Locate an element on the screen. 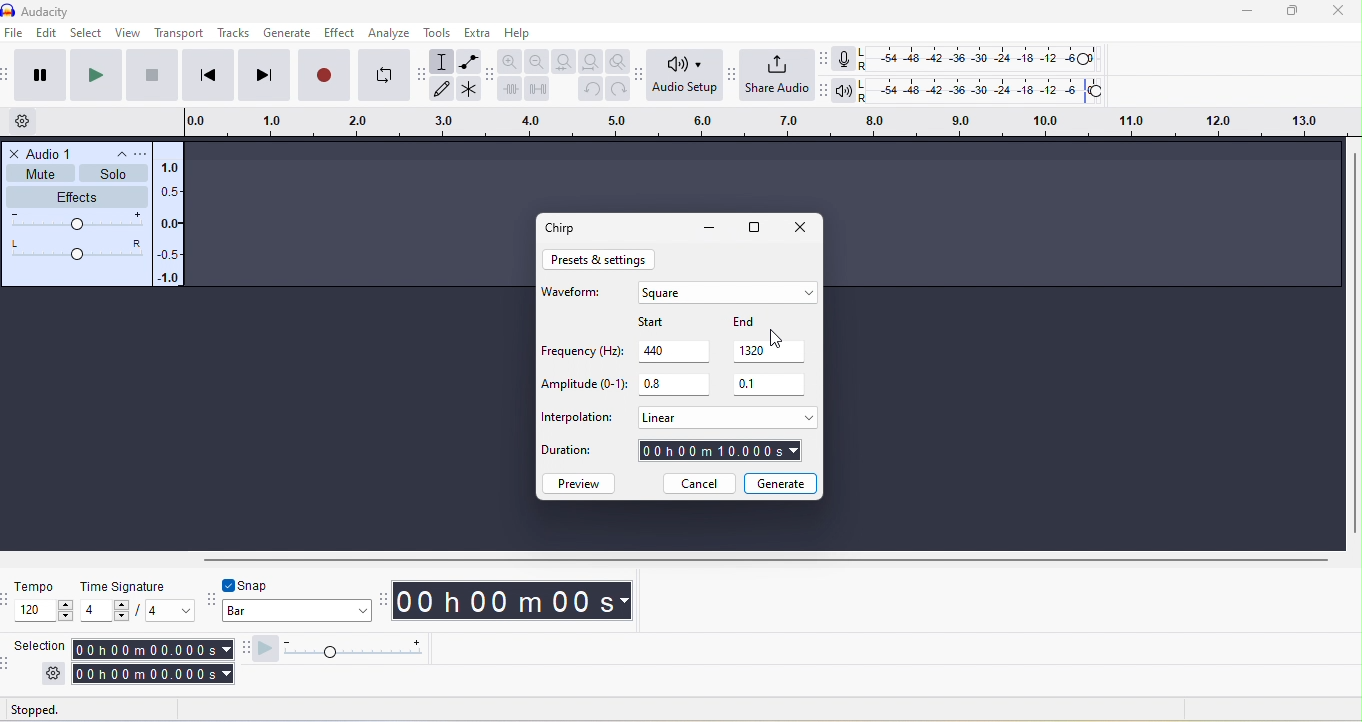  440 is located at coordinates (677, 350).